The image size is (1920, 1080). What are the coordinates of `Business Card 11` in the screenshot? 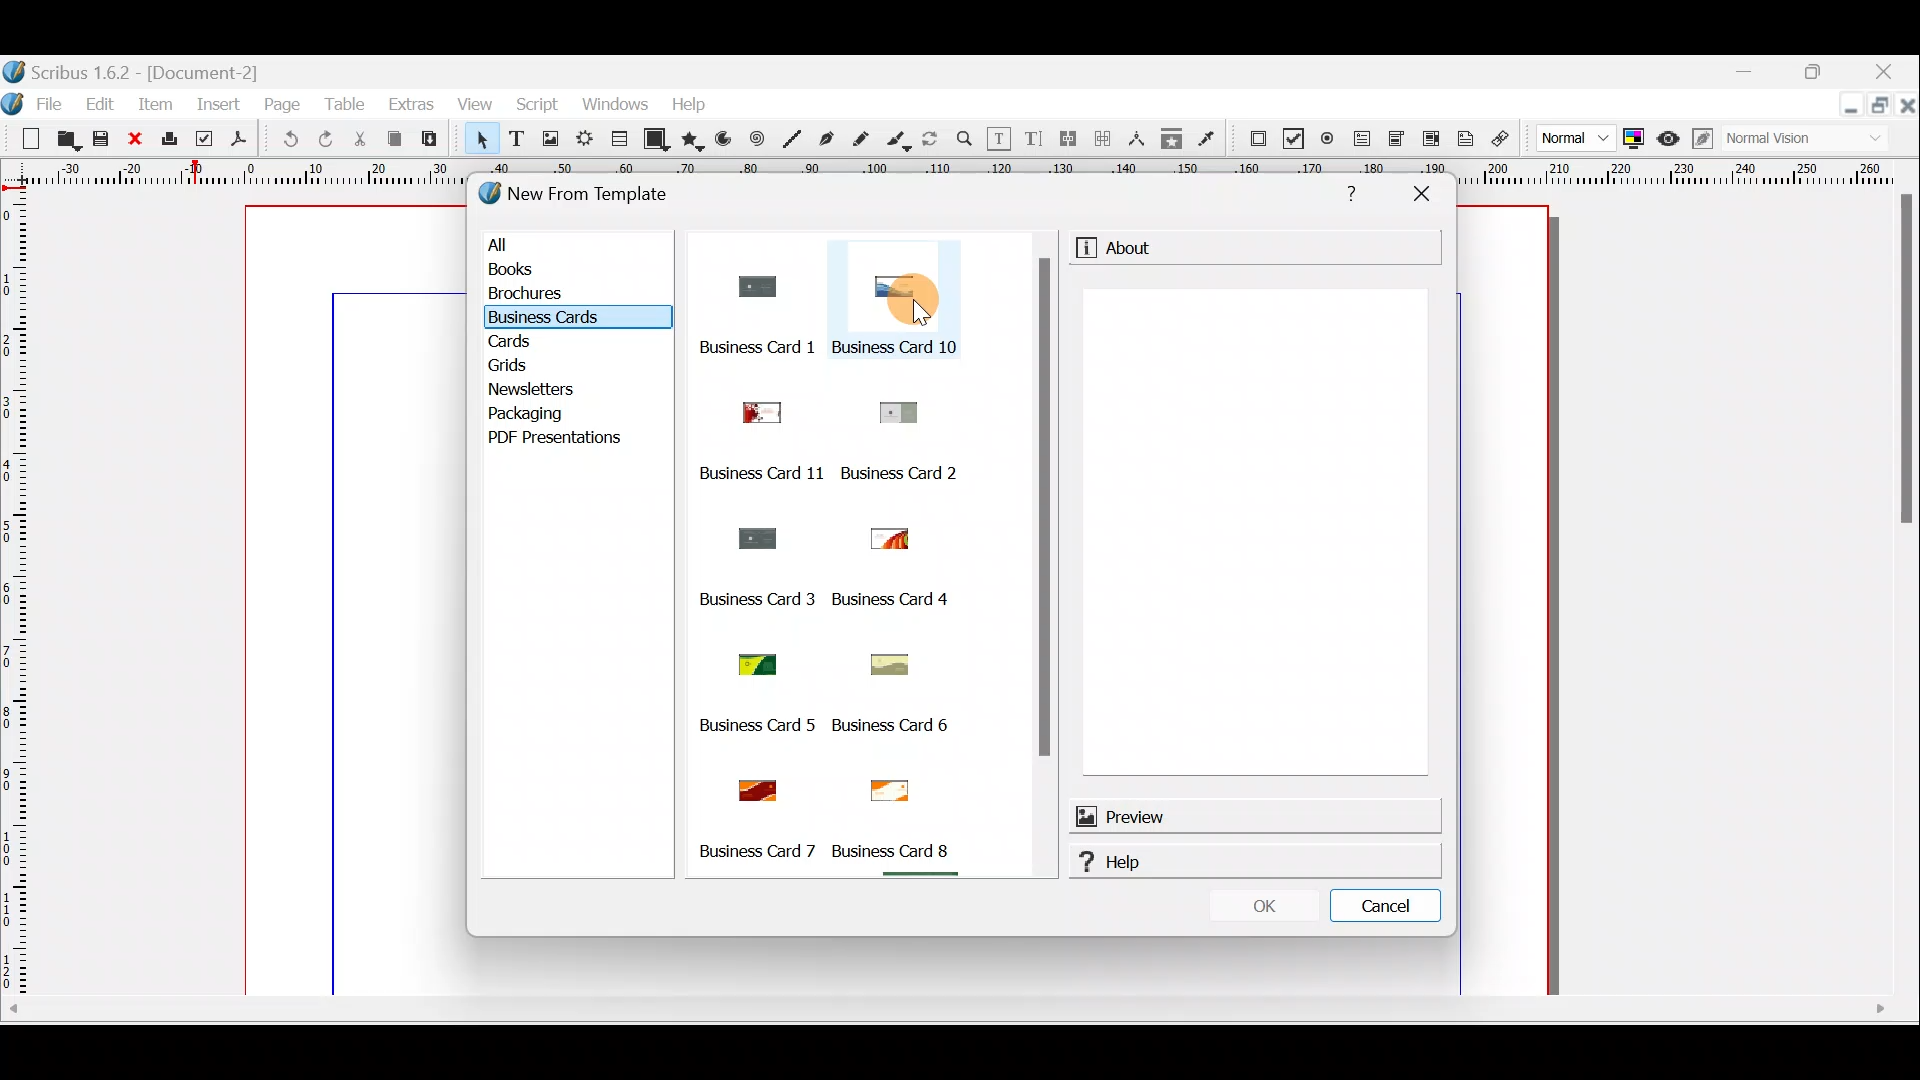 It's located at (759, 472).